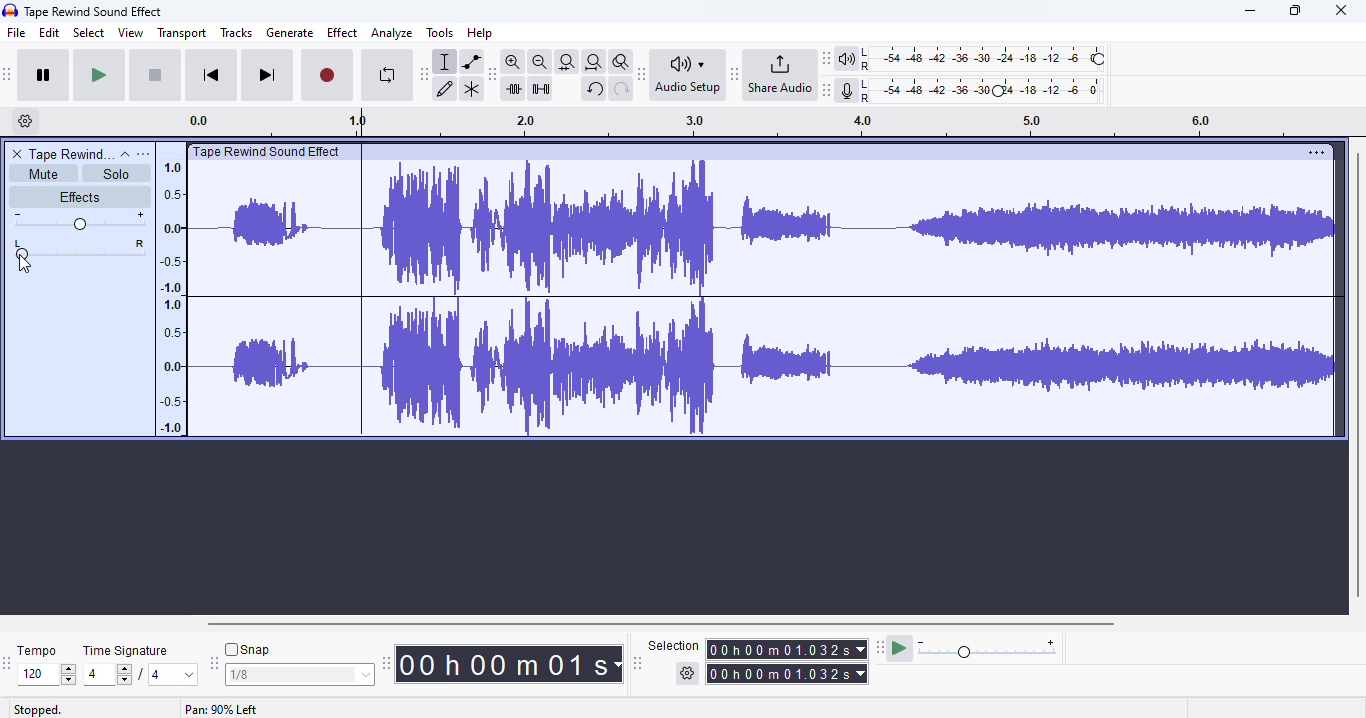  I want to click on vertical scroll bar, so click(1357, 374).